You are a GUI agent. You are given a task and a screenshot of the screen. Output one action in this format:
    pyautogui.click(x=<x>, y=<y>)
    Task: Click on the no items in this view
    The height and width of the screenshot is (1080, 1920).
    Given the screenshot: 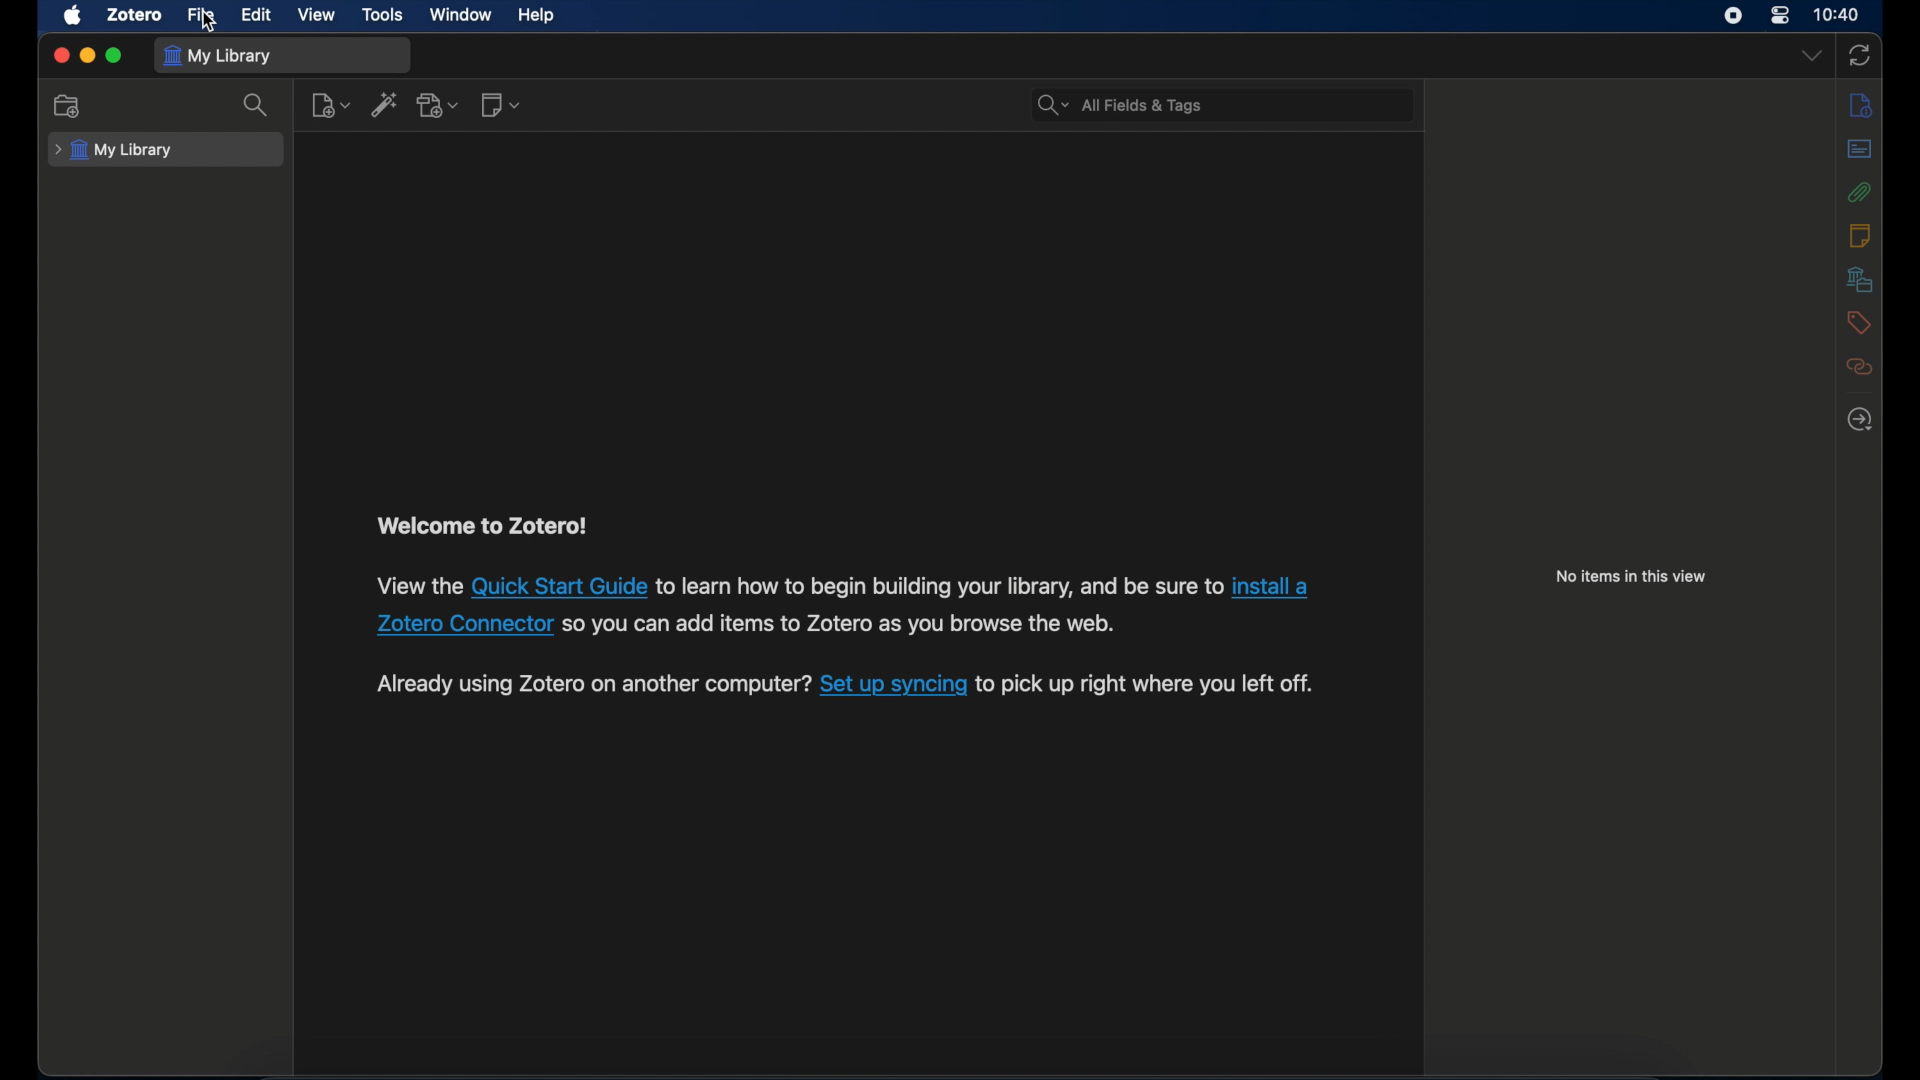 What is the action you would take?
    pyautogui.click(x=1631, y=576)
    